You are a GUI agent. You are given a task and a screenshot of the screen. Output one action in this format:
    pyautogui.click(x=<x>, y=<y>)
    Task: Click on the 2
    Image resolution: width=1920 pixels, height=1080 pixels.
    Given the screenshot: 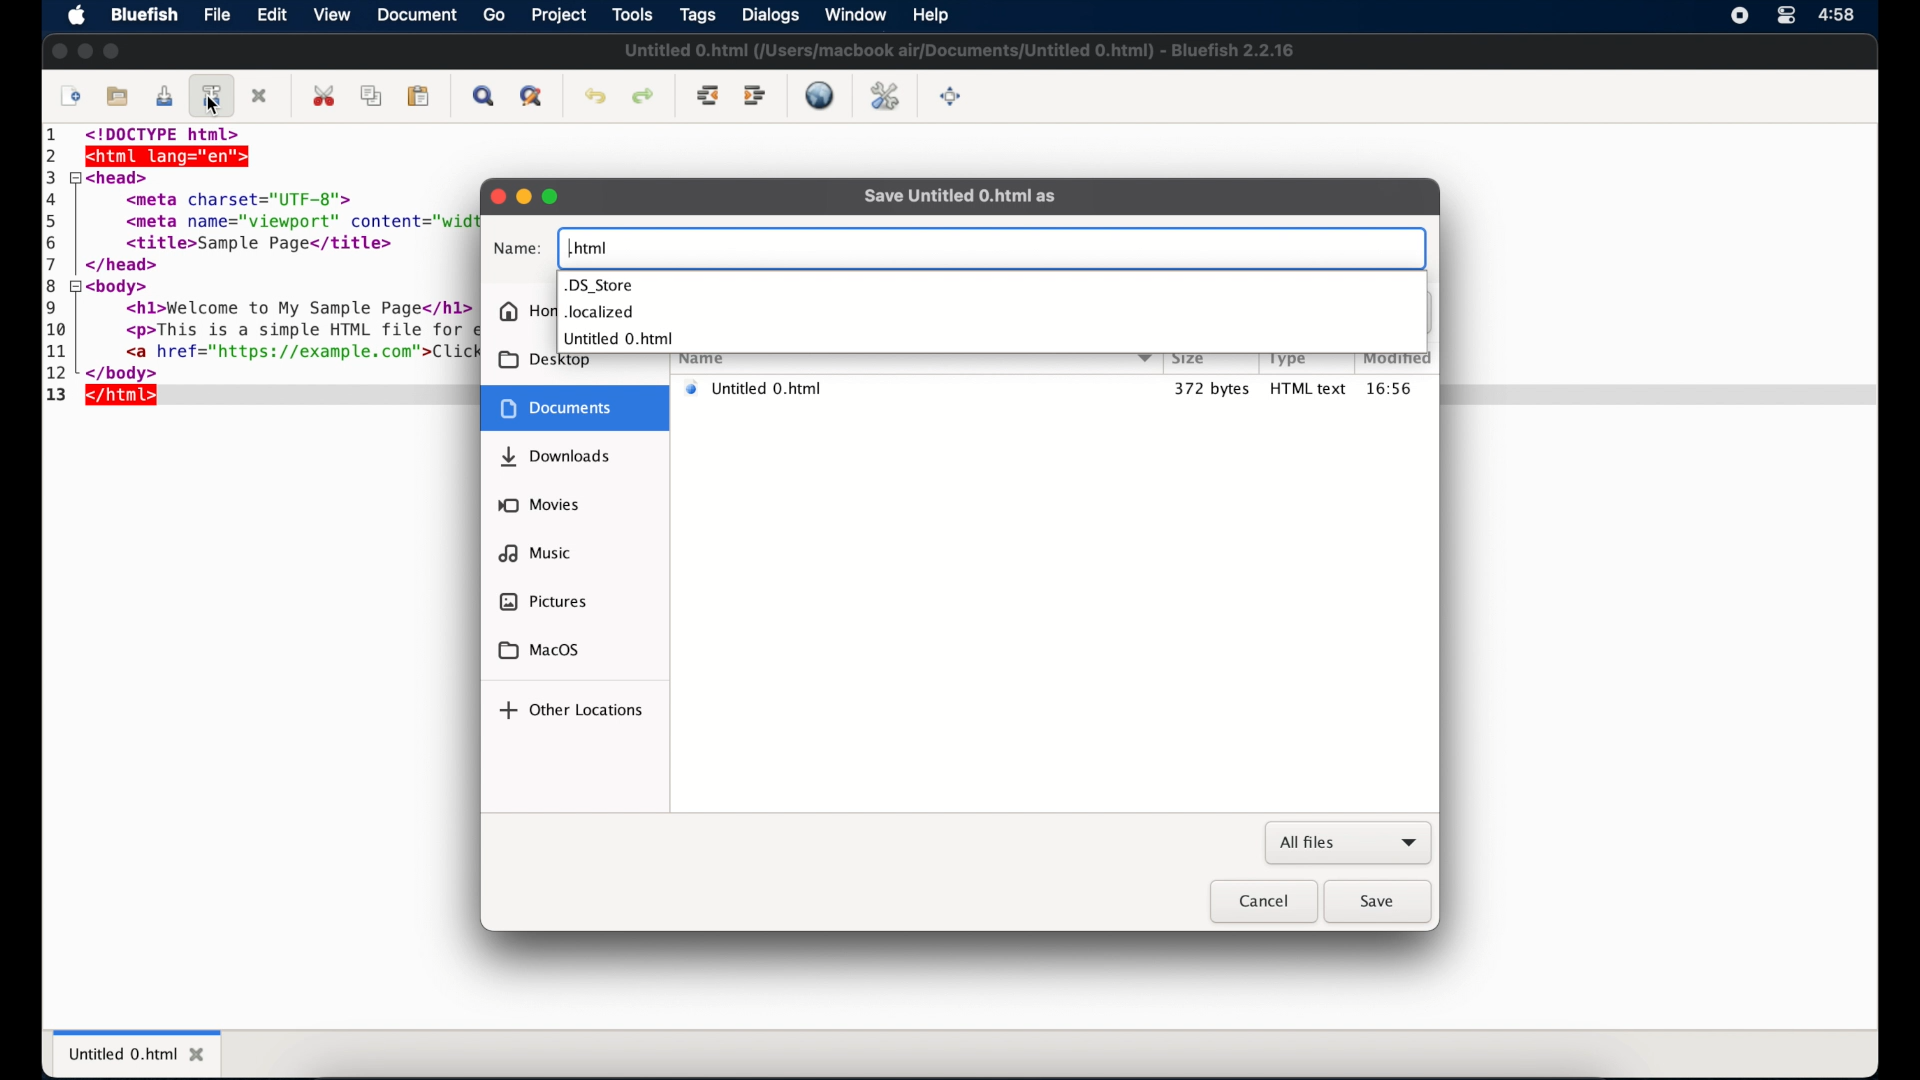 What is the action you would take?
    pyautogui.click(x=53, y=156)
    